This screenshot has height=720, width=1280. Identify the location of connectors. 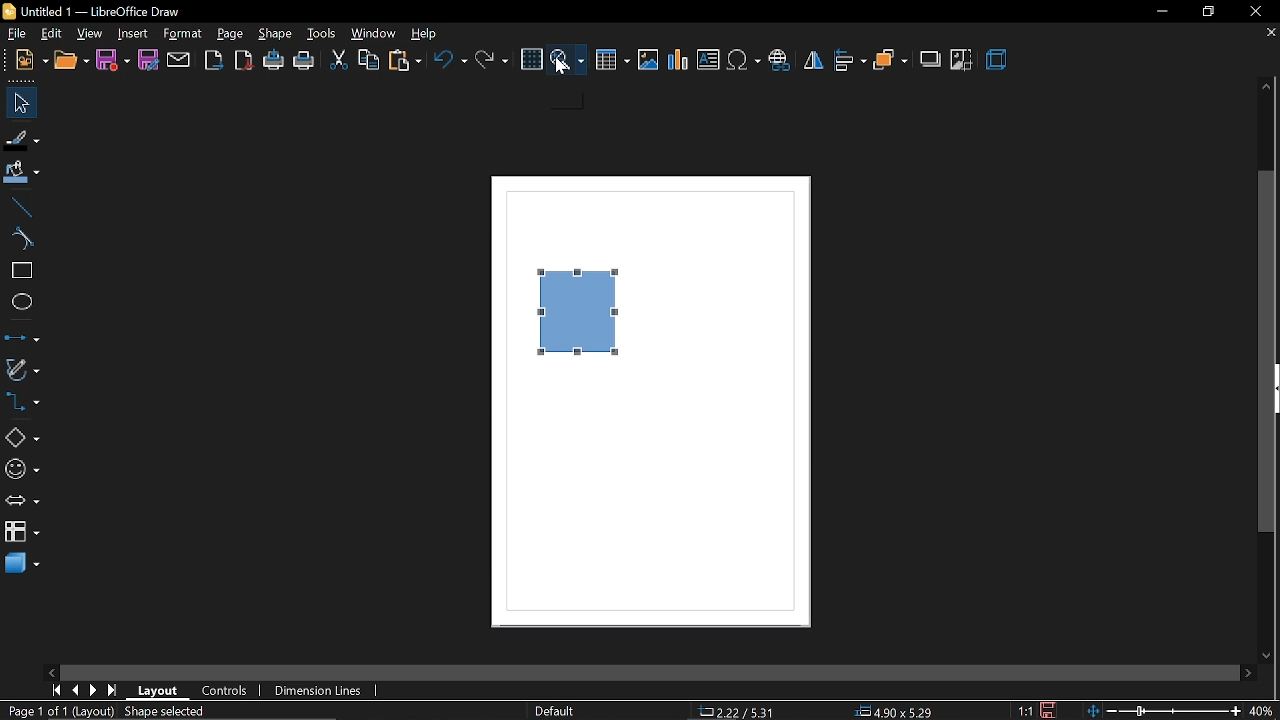
(22, 404).